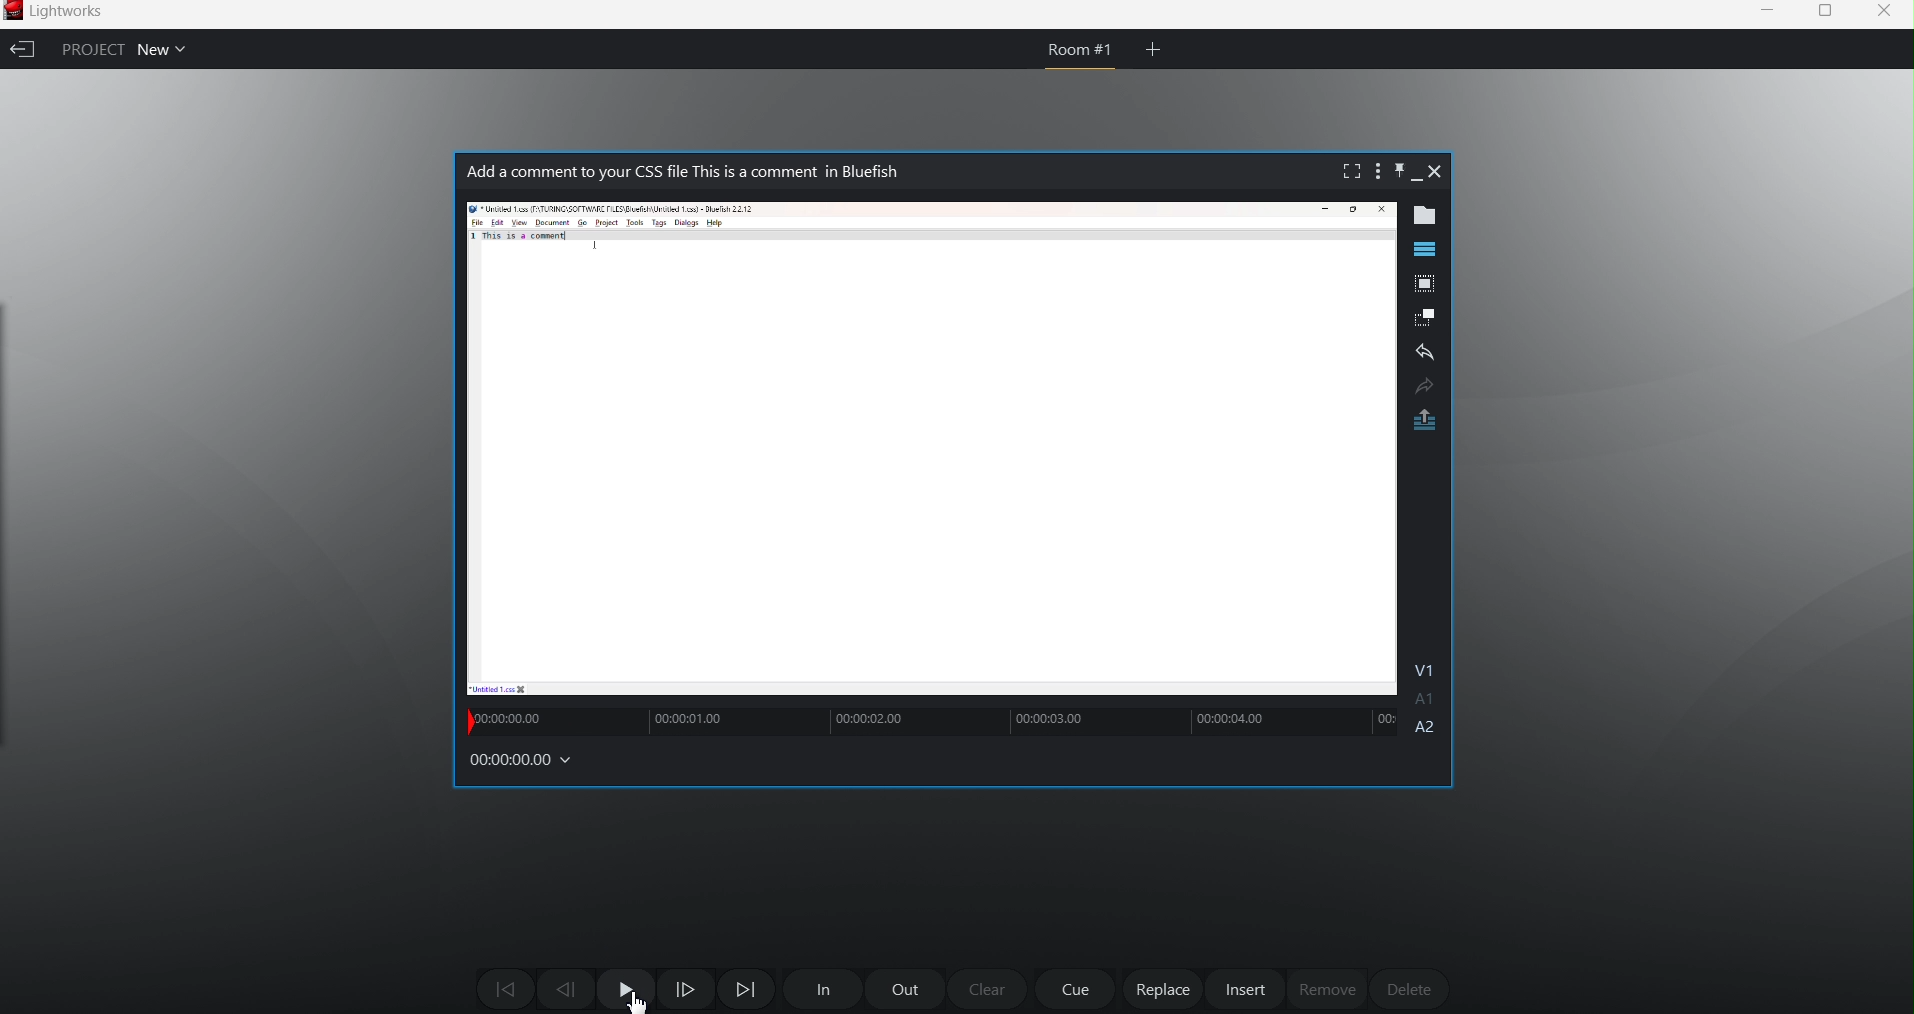  I want to click on clip track, so click(944, 719).